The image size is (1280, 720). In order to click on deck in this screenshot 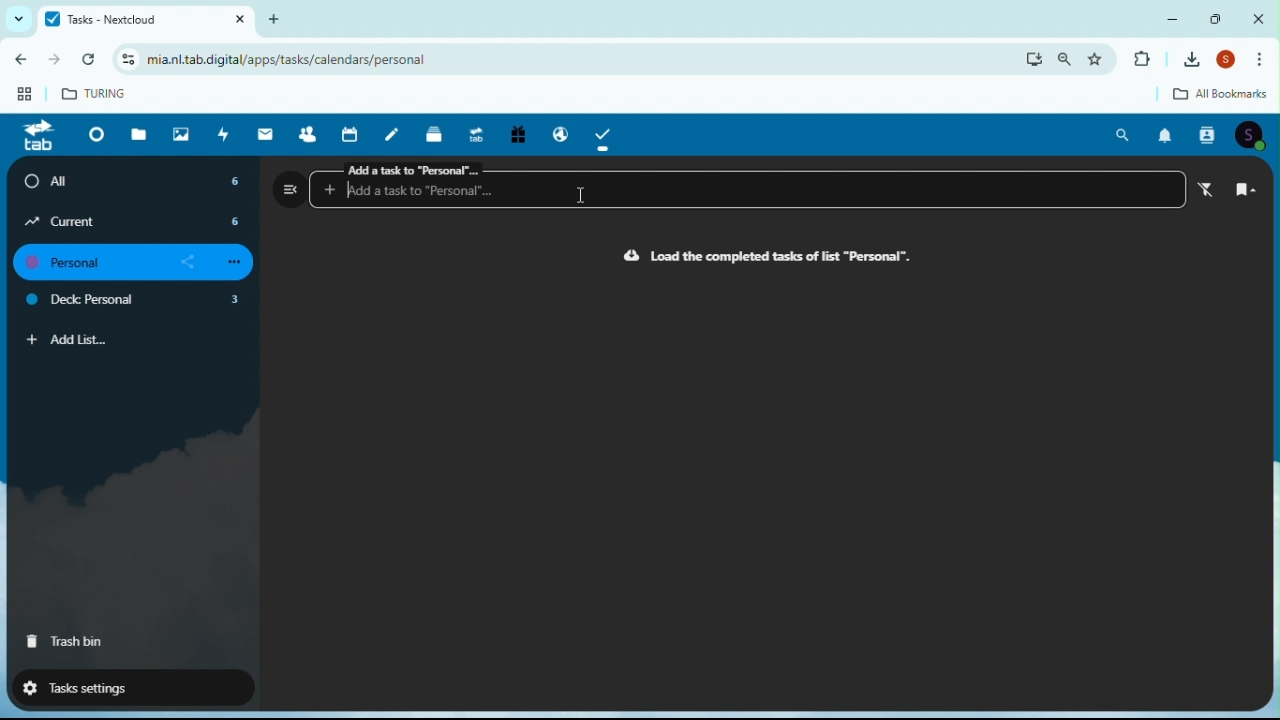, I will do `click(436, 133)`.